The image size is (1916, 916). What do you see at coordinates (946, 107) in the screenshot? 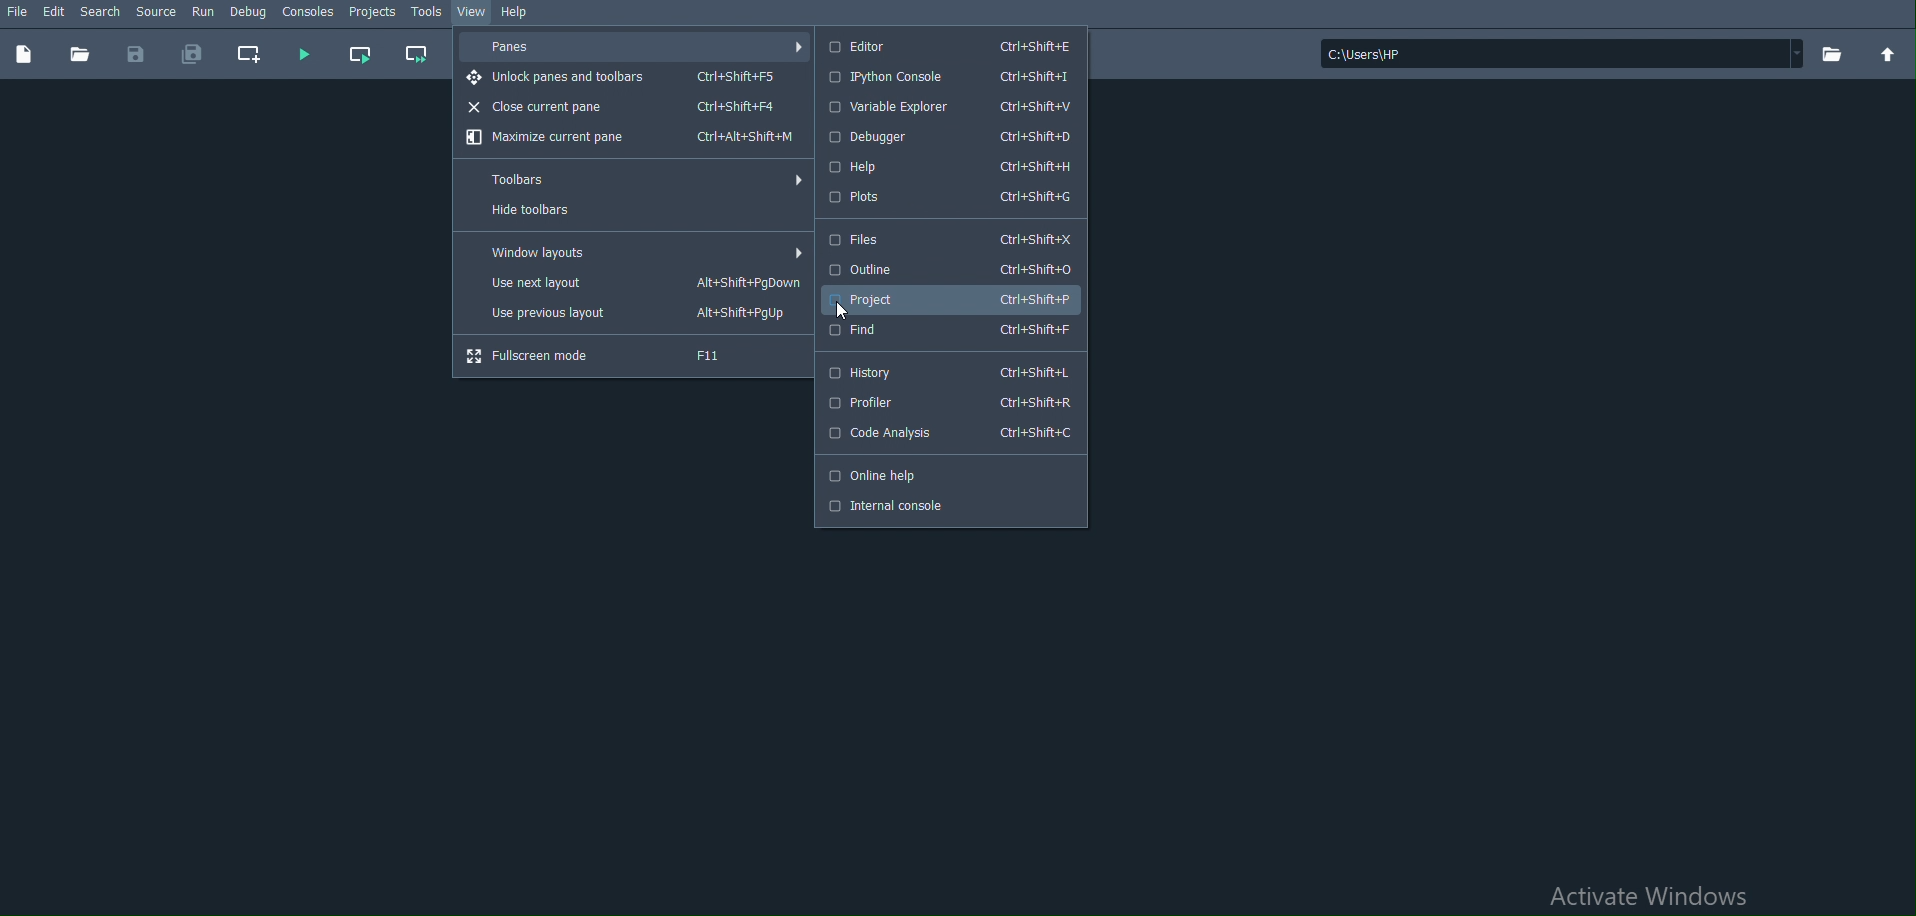
I see `Variable Explorer` at bounding box center [946, 107].